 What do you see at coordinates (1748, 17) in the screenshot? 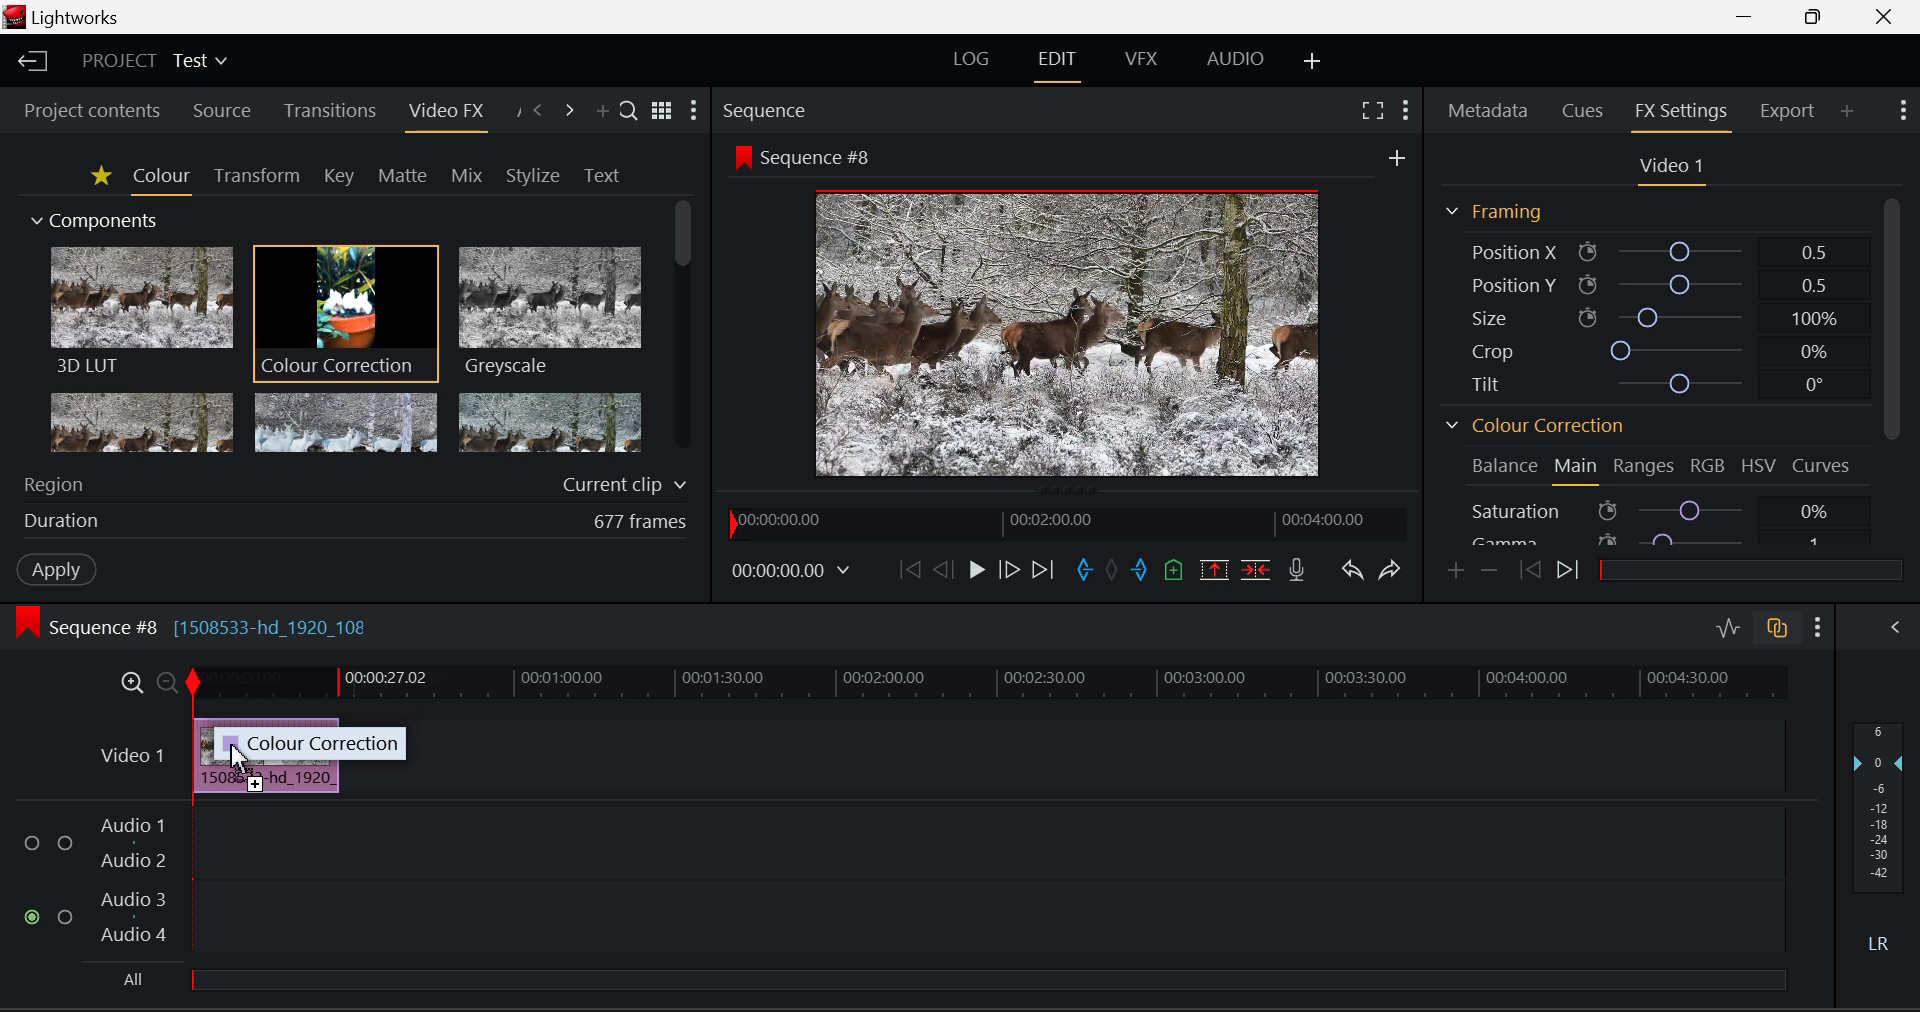
I see `Restore Down` at bounding box center [1748, 17].